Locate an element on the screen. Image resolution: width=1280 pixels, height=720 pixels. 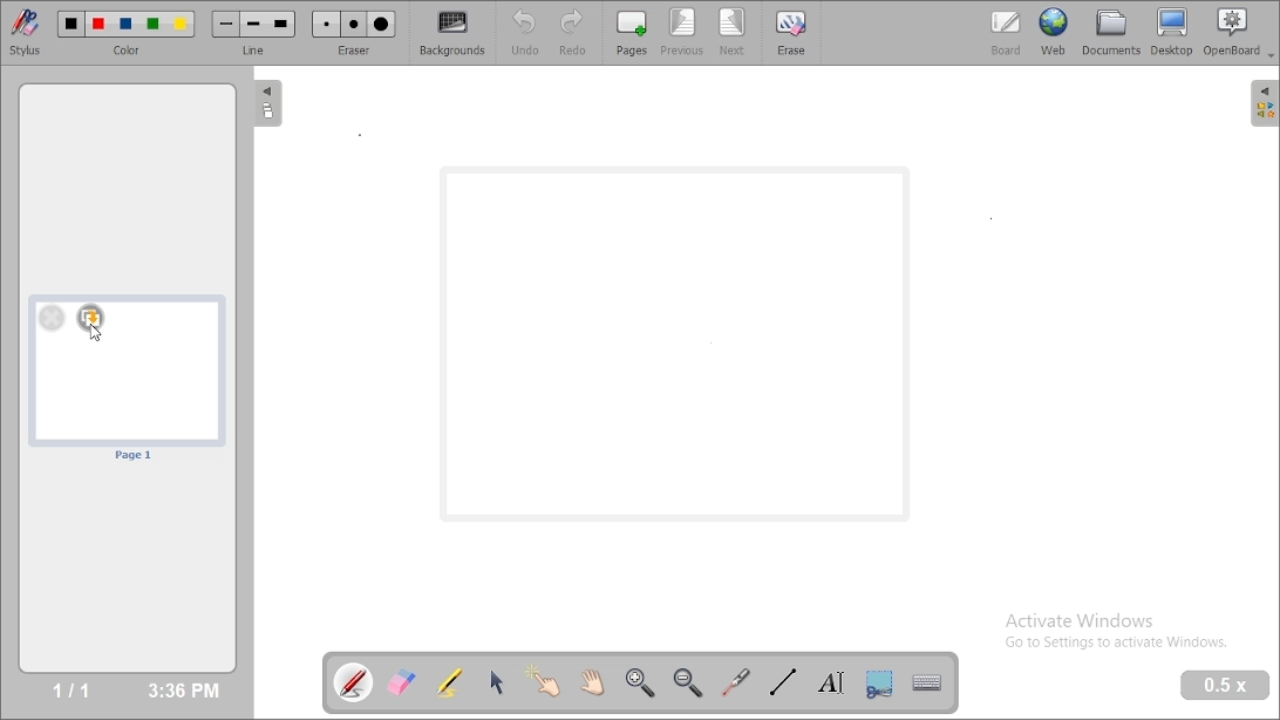
zoom in is located at coordinates (639, 683).